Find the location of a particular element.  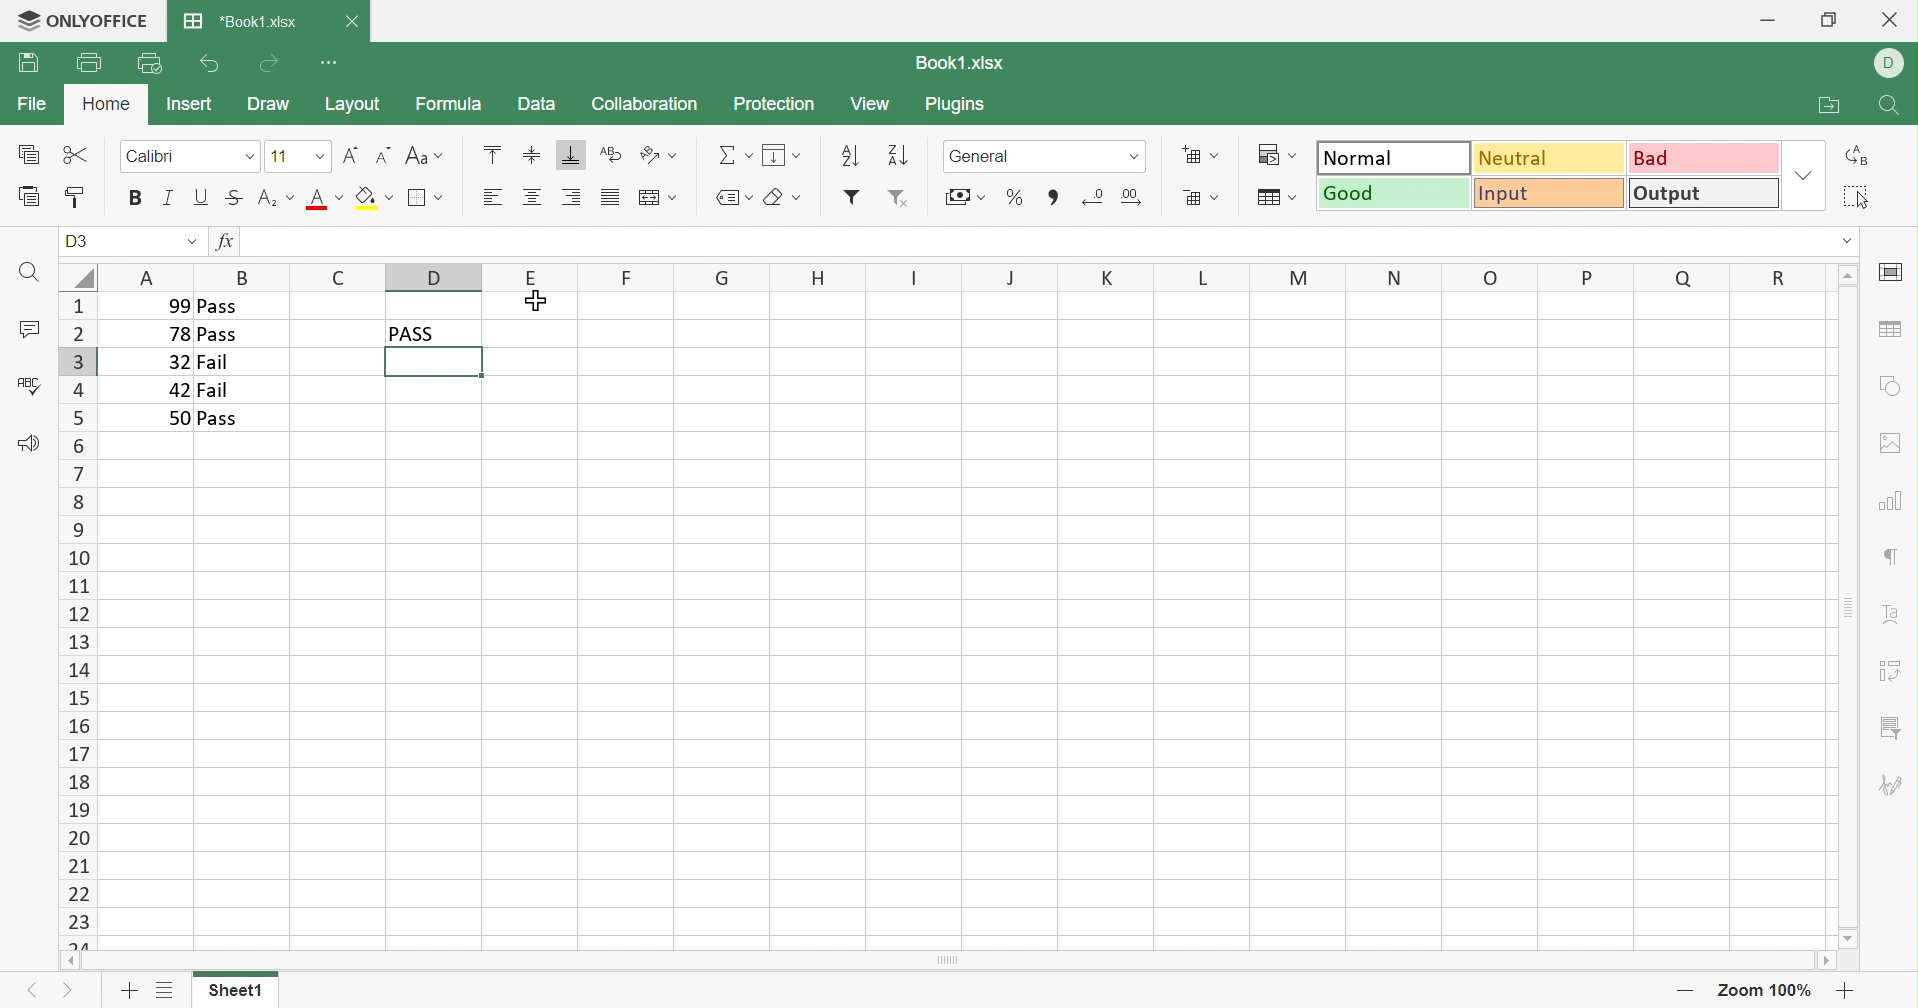

Protection is located at coordinates (772, 103).